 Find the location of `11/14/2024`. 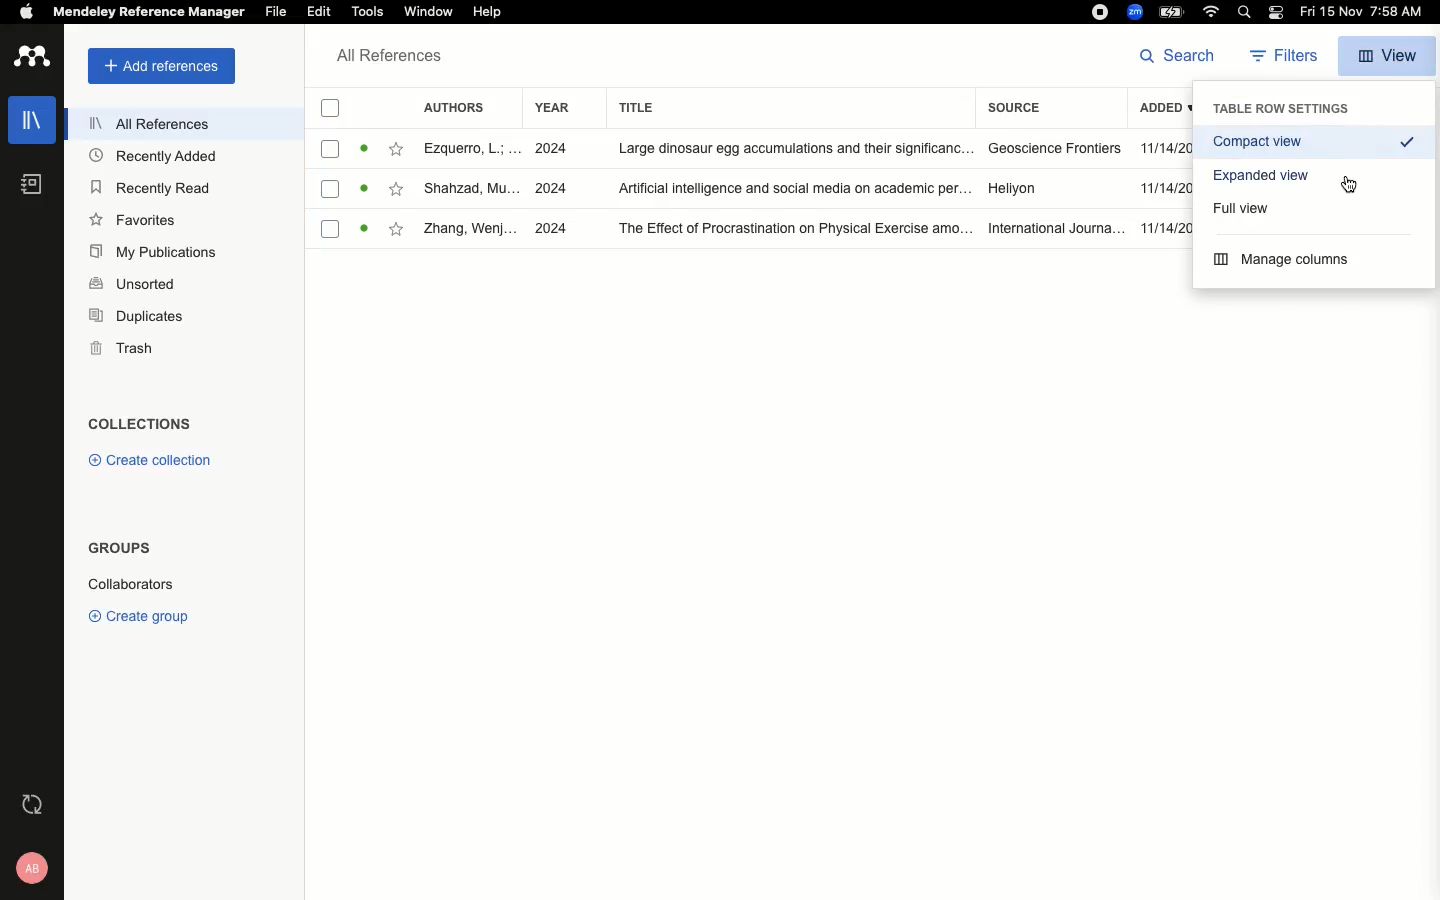

11/14/2024 is located at coordinates (1164, 190).